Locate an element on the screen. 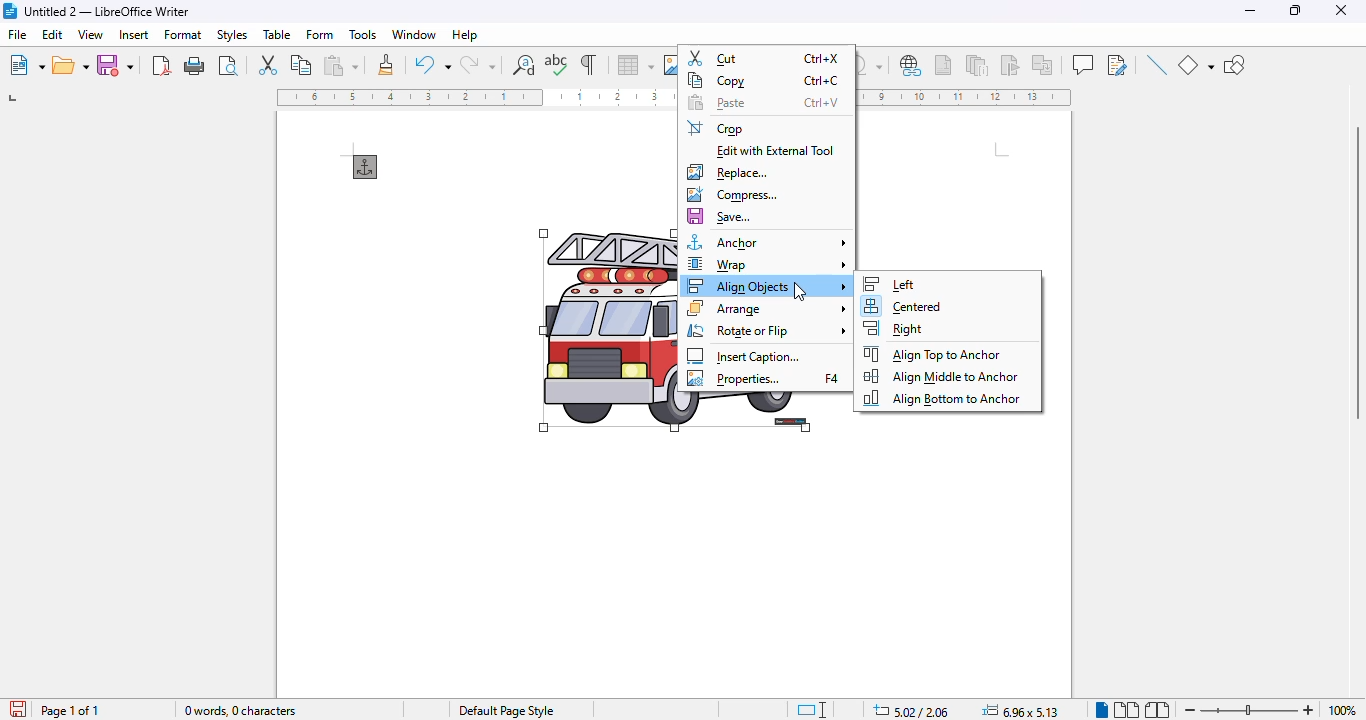 This screenshot has width=1366, height=720. zoom out is located at coordinates (1191, 711).